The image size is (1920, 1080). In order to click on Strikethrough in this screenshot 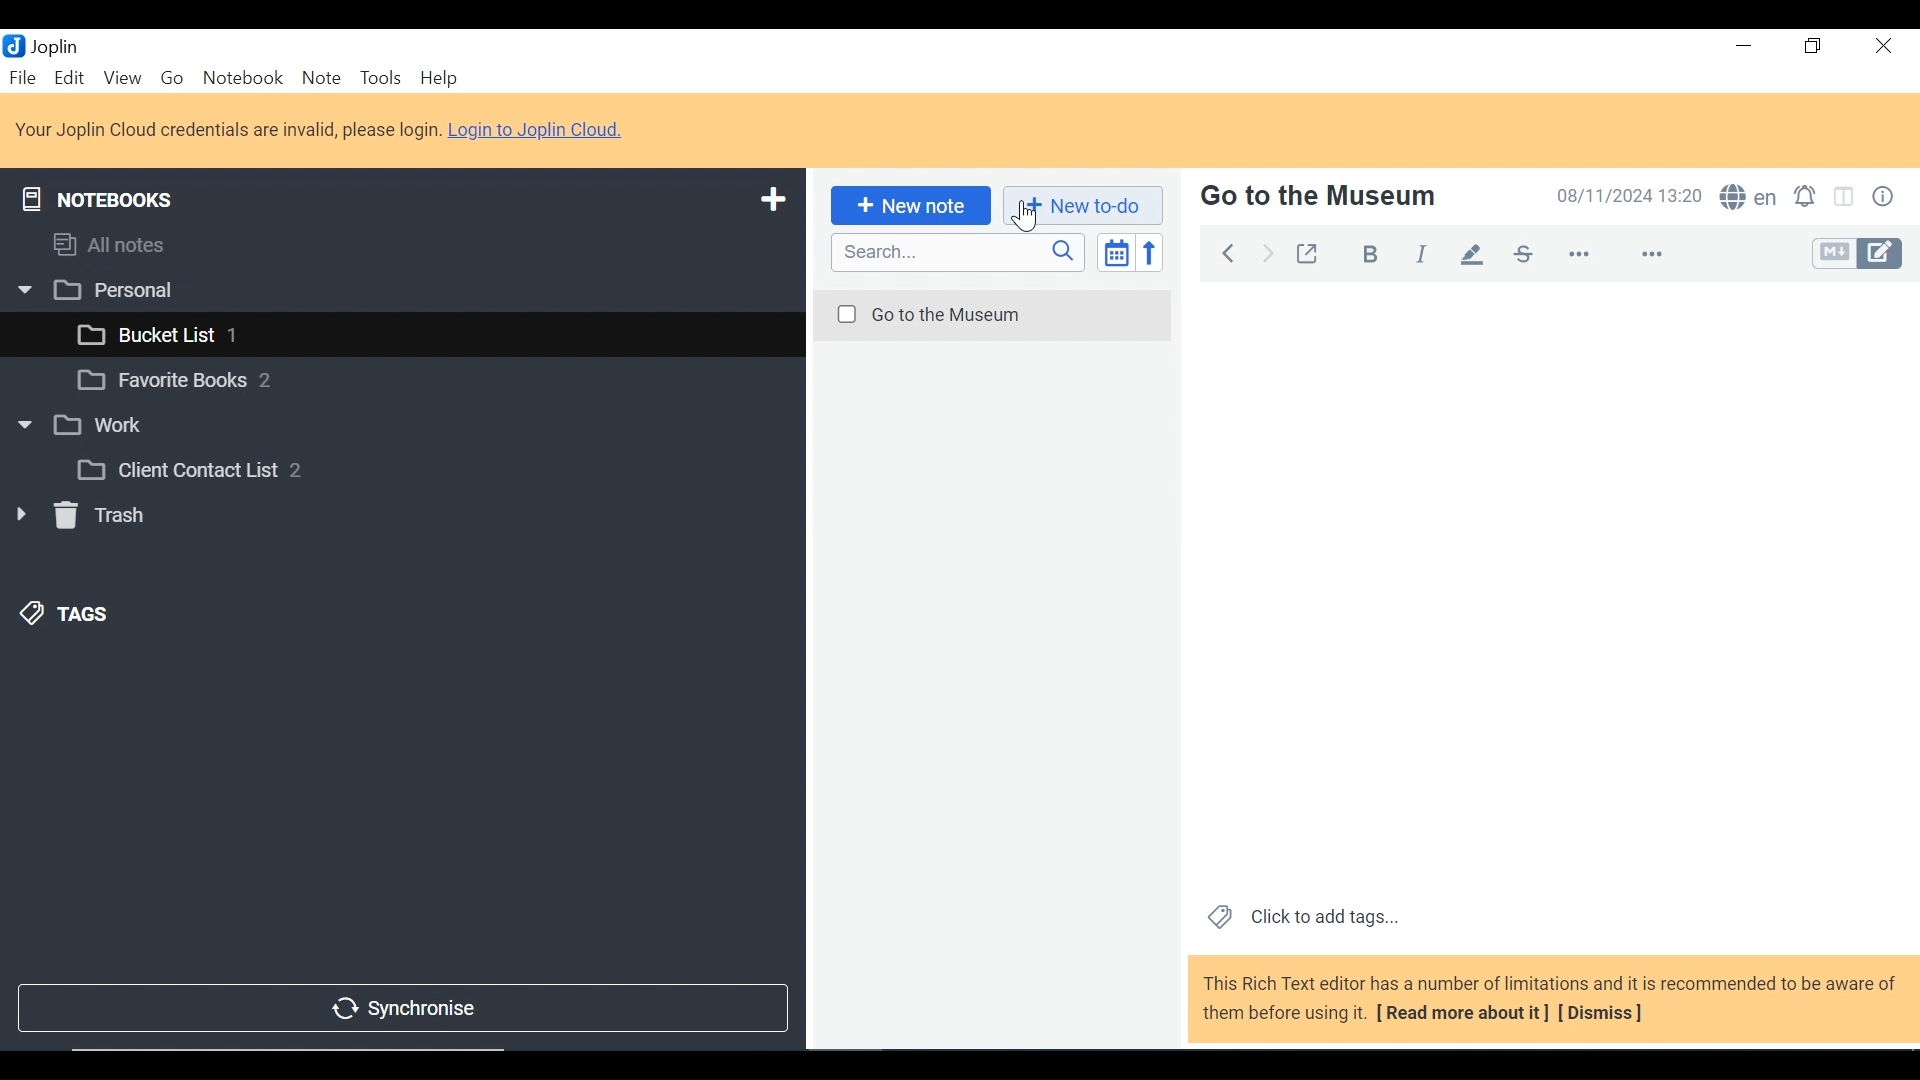, I will do `click(1522, 253)`.